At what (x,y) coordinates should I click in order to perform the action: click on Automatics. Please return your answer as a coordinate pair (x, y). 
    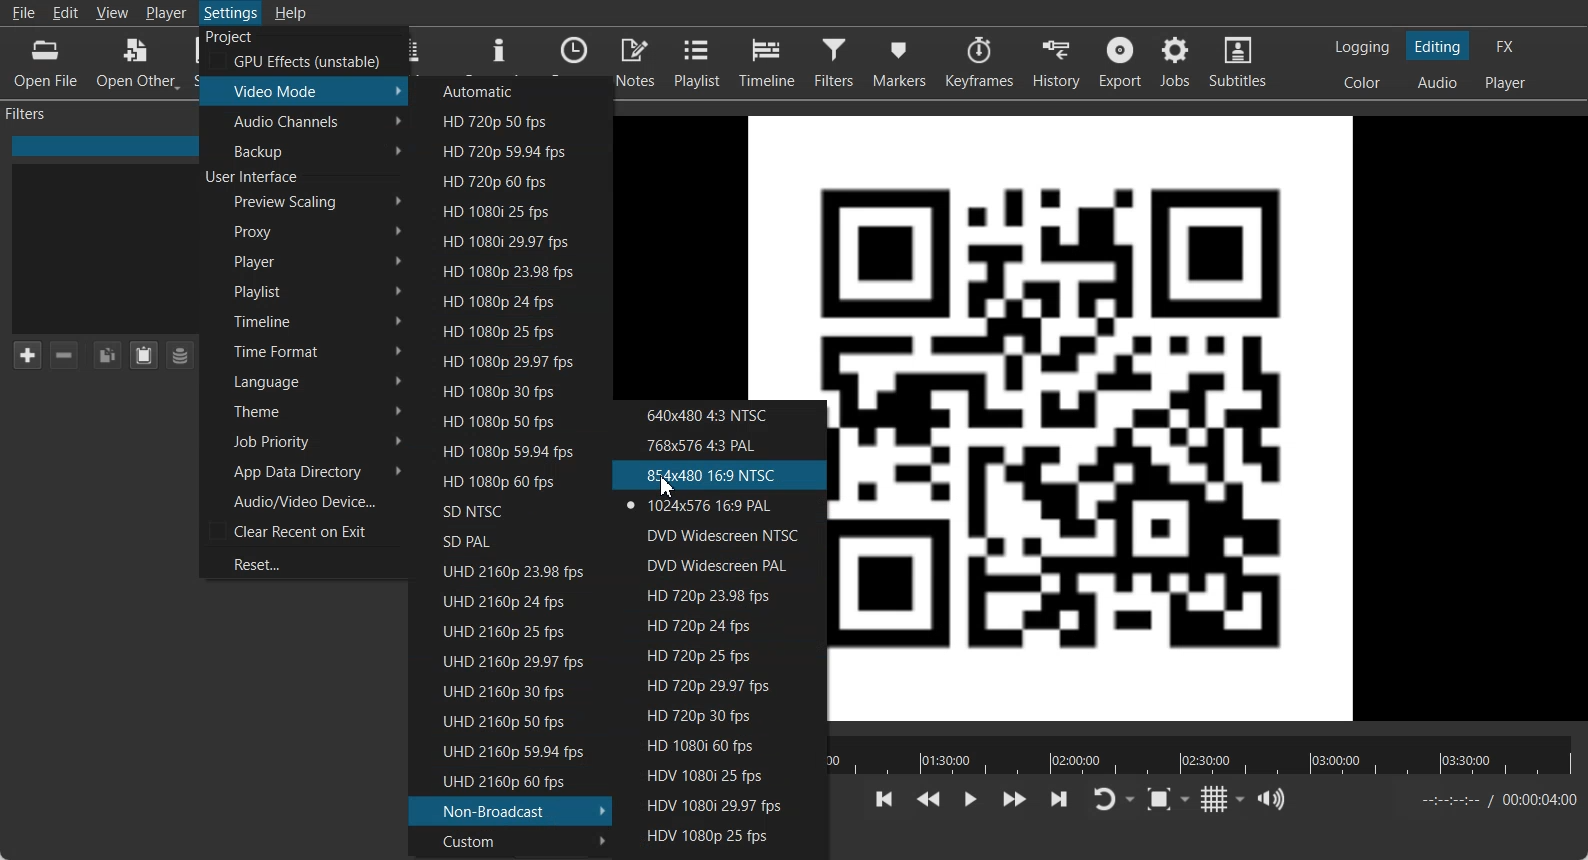
    Looking at the image, I should click on (512, 89).